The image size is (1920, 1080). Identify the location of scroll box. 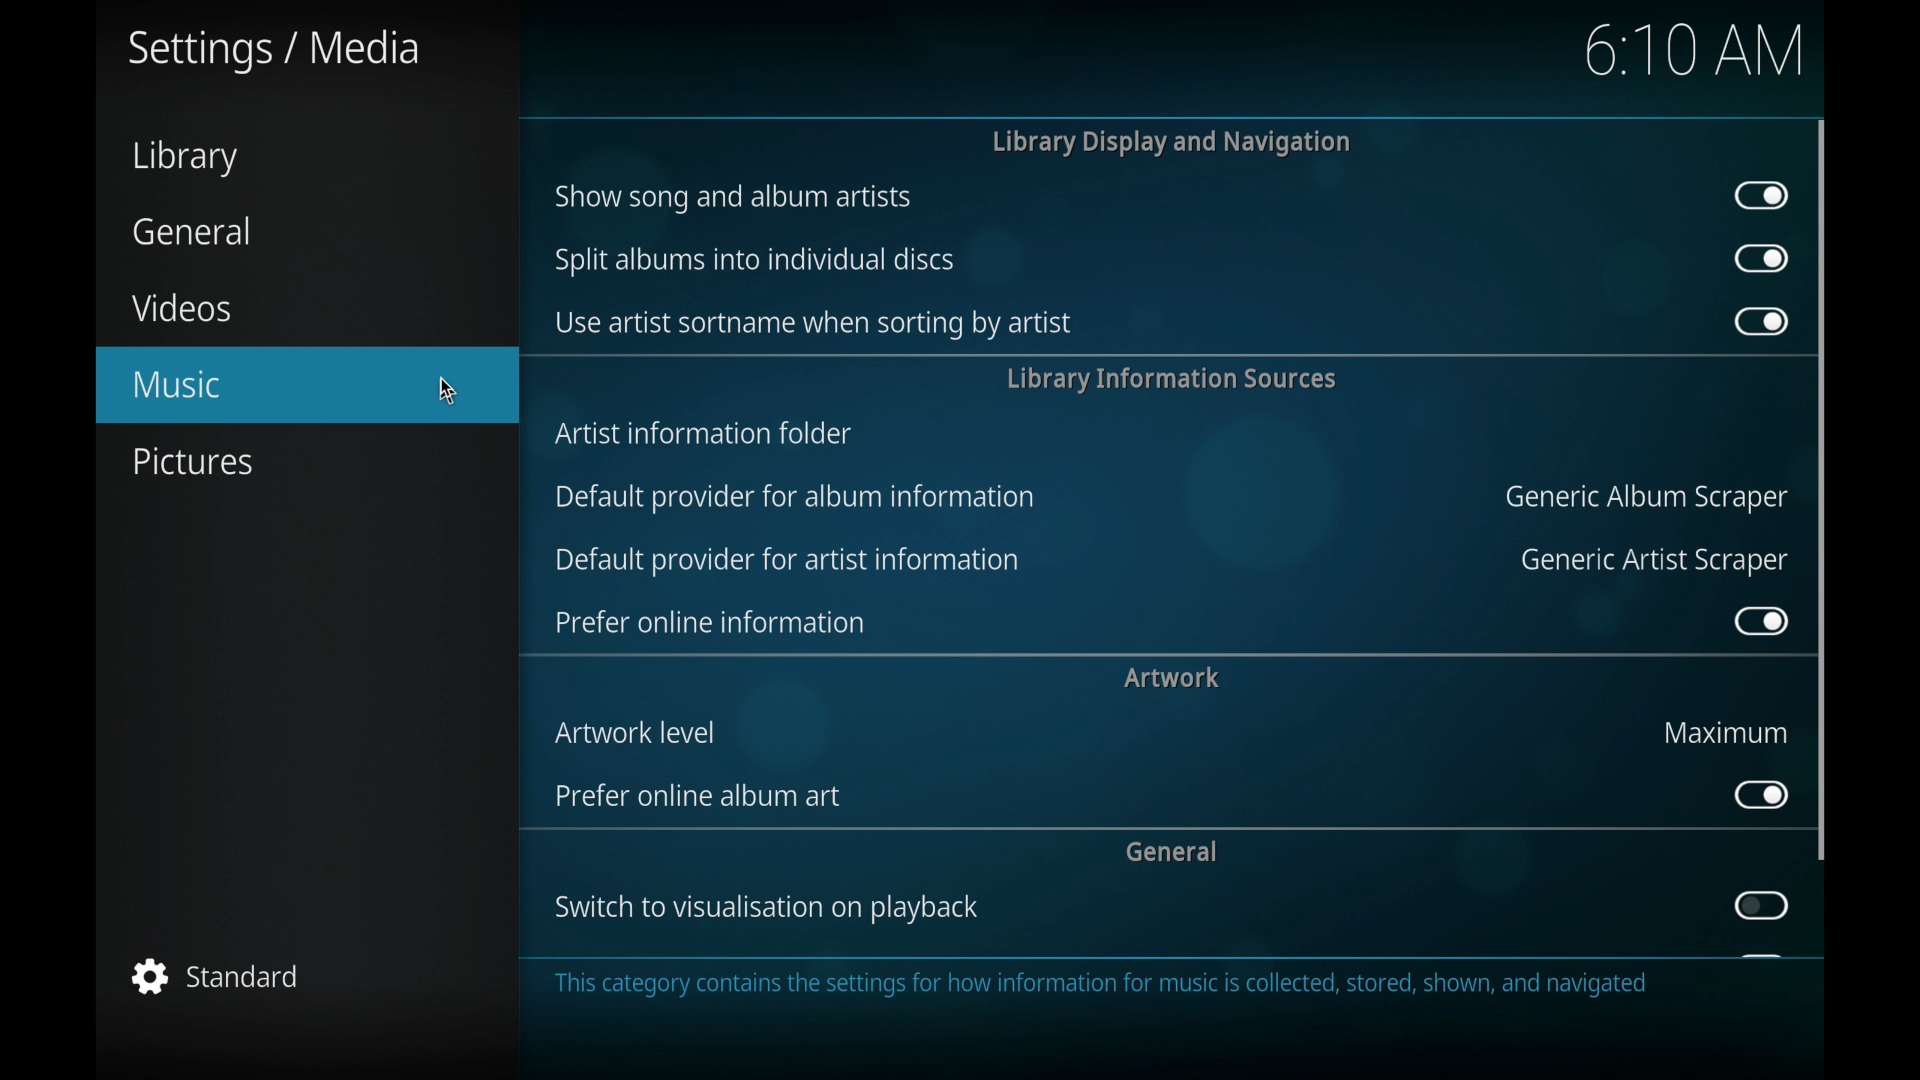
(1823, 489).